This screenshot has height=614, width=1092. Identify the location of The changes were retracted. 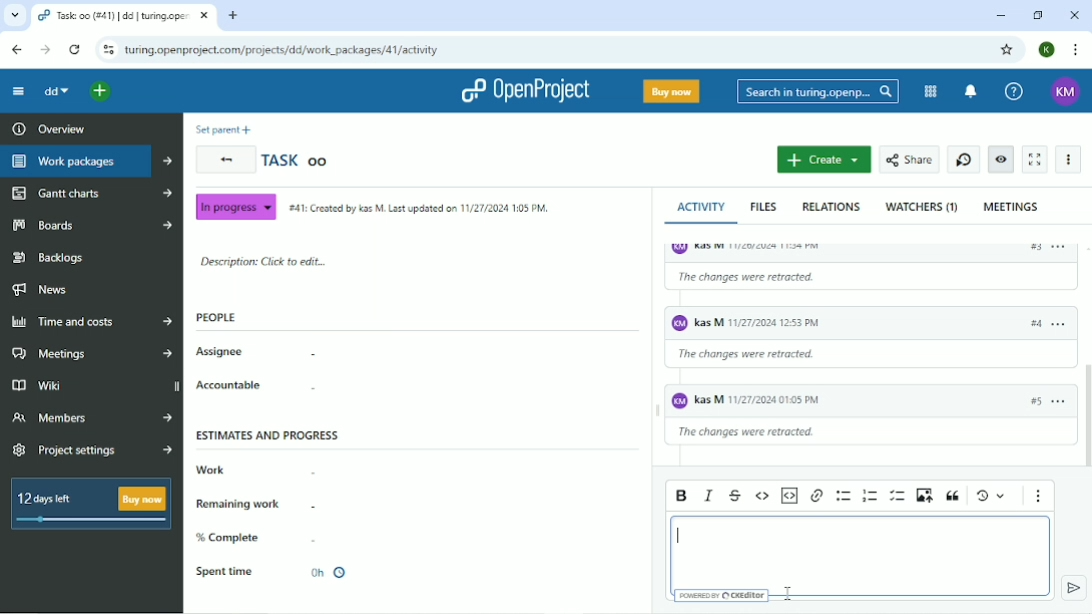
(761, 435).